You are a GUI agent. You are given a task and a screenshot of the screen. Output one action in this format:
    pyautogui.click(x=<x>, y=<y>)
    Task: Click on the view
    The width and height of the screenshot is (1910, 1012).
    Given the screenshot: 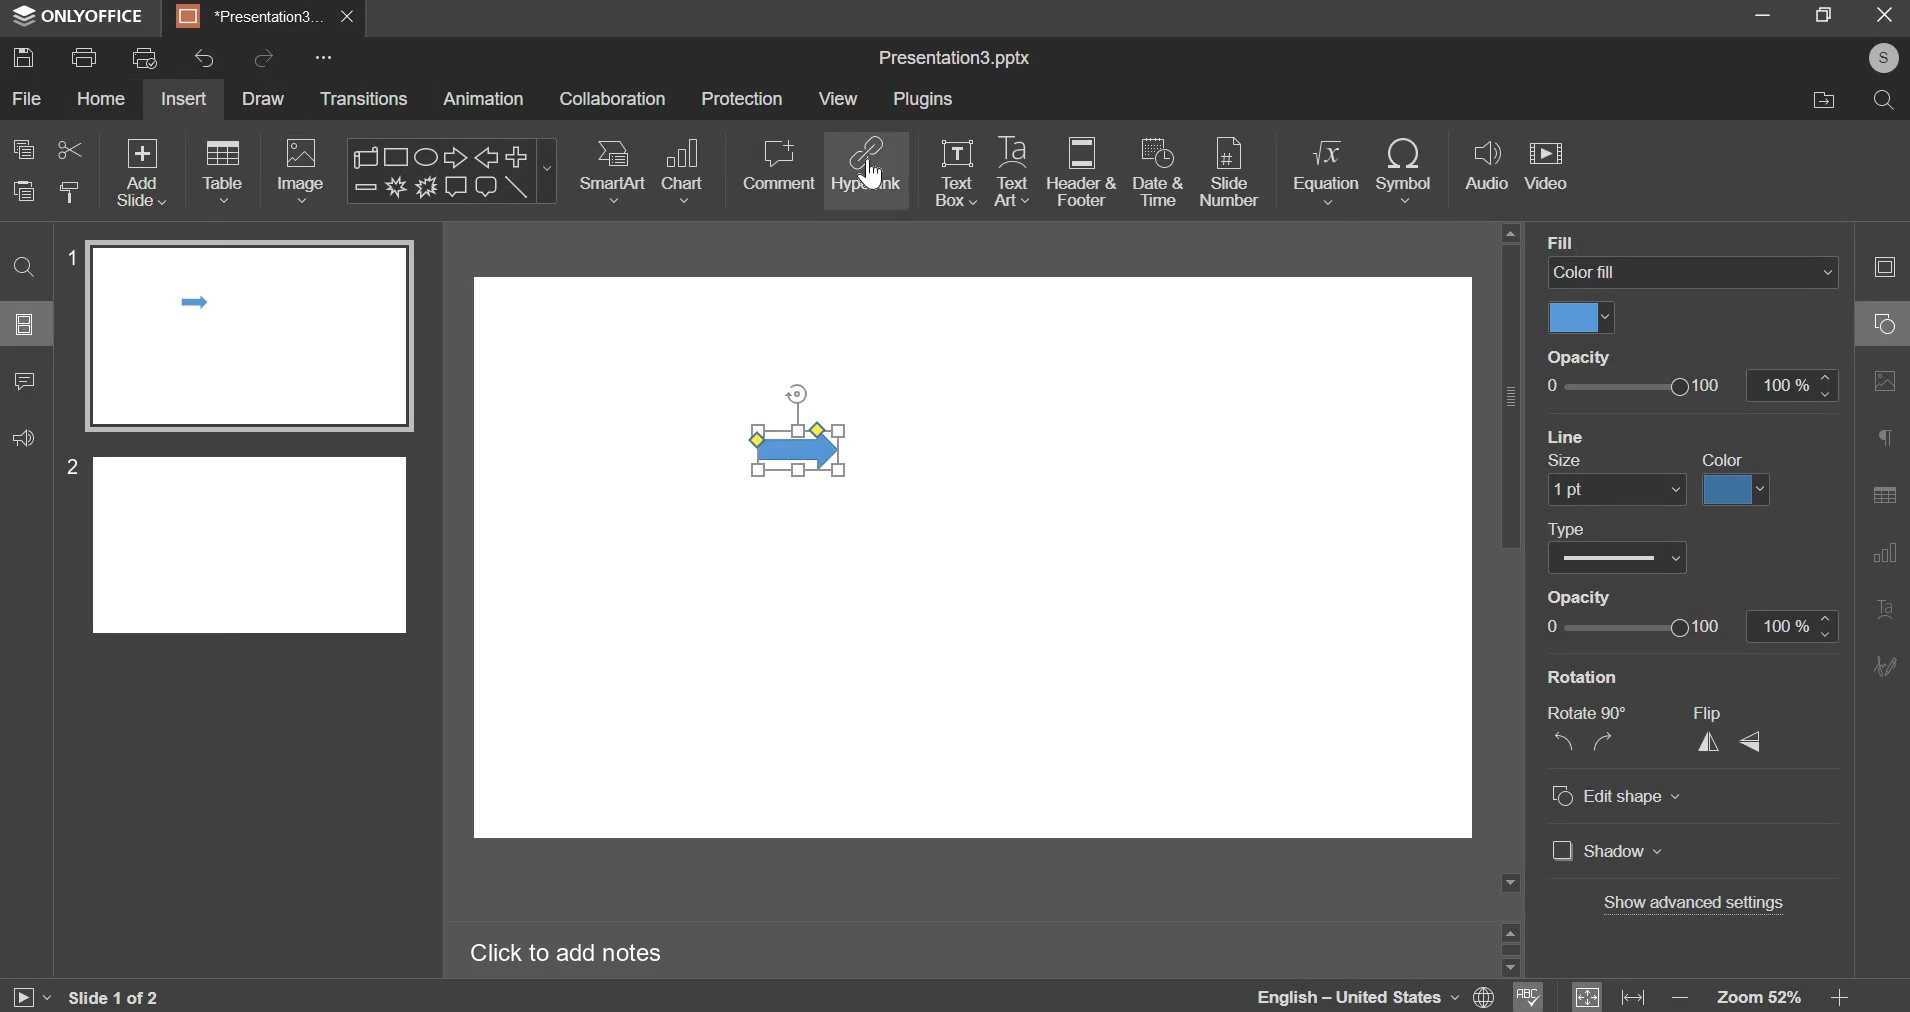 What is the action you would take?
    pyautogui.click(x=837, y=100)
    